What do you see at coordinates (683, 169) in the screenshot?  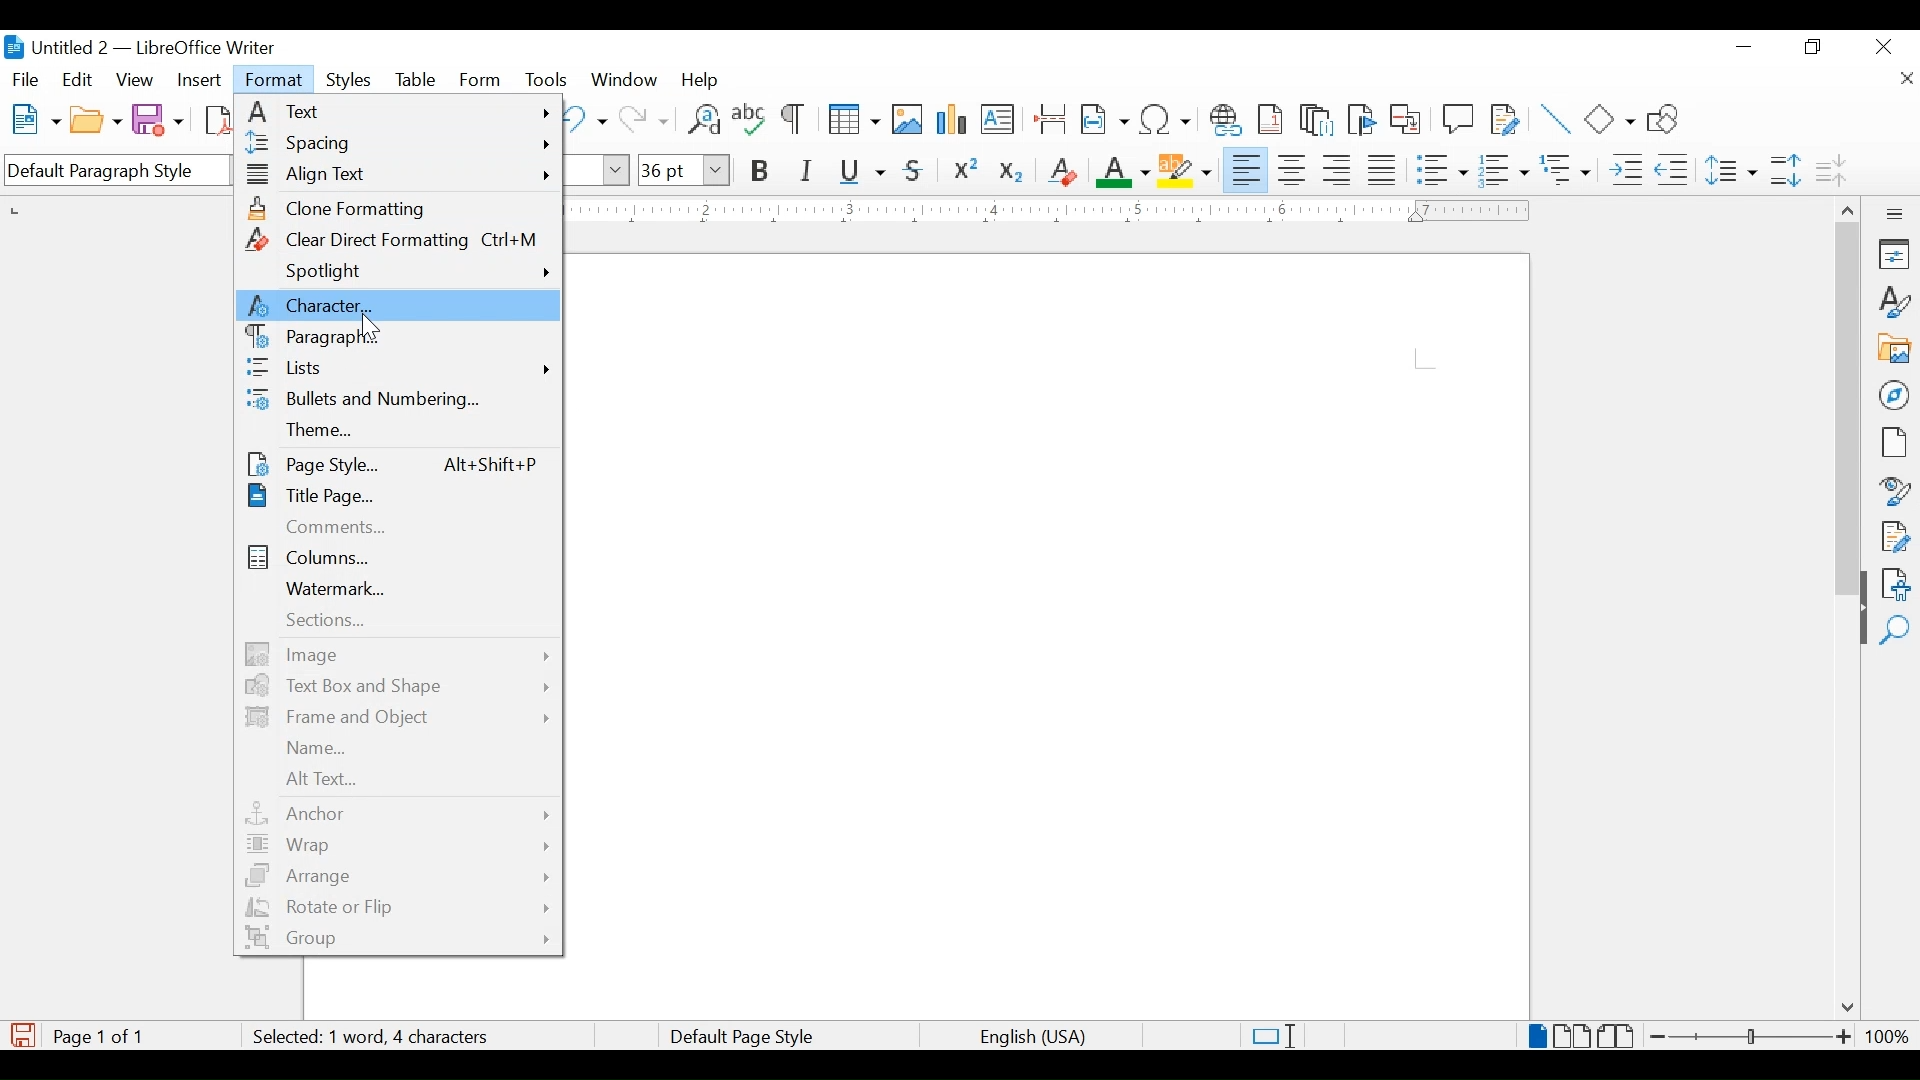 I see `font size` at bounding box center [683, 169].